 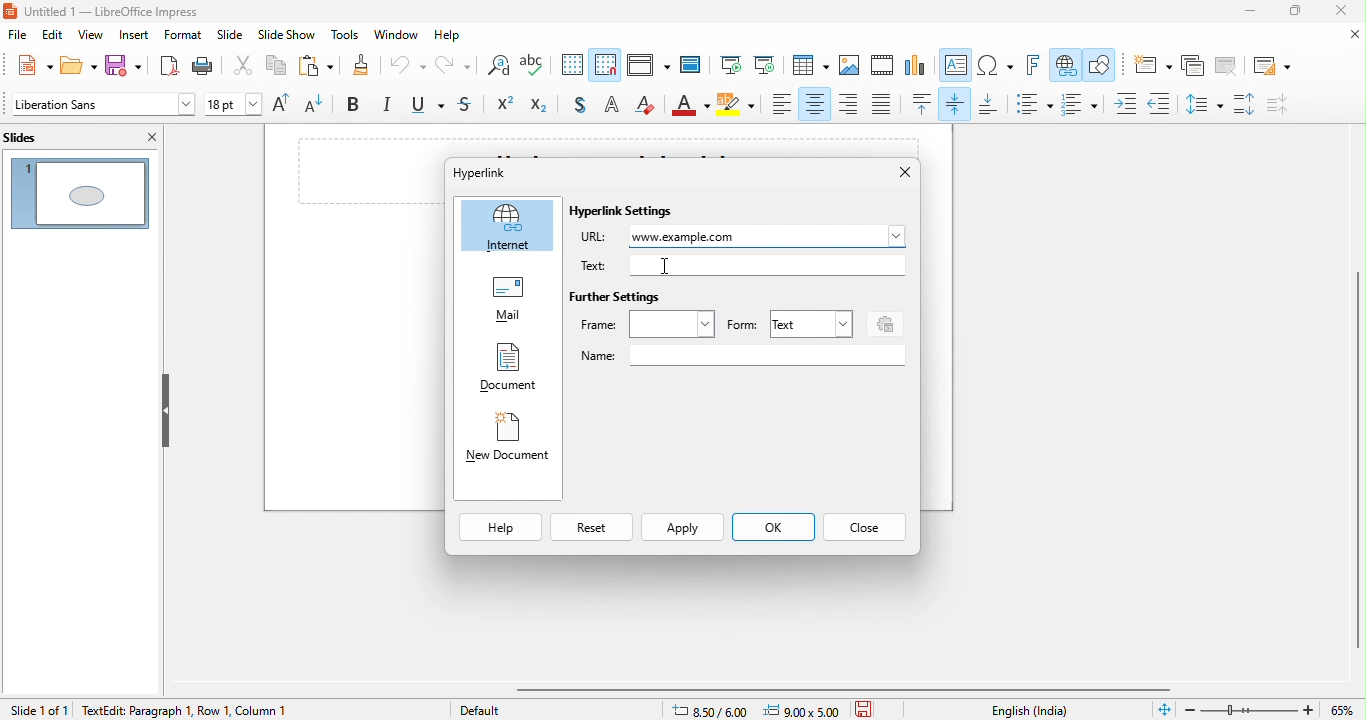 I want to click on increase font size, so click(x=285, y=105).